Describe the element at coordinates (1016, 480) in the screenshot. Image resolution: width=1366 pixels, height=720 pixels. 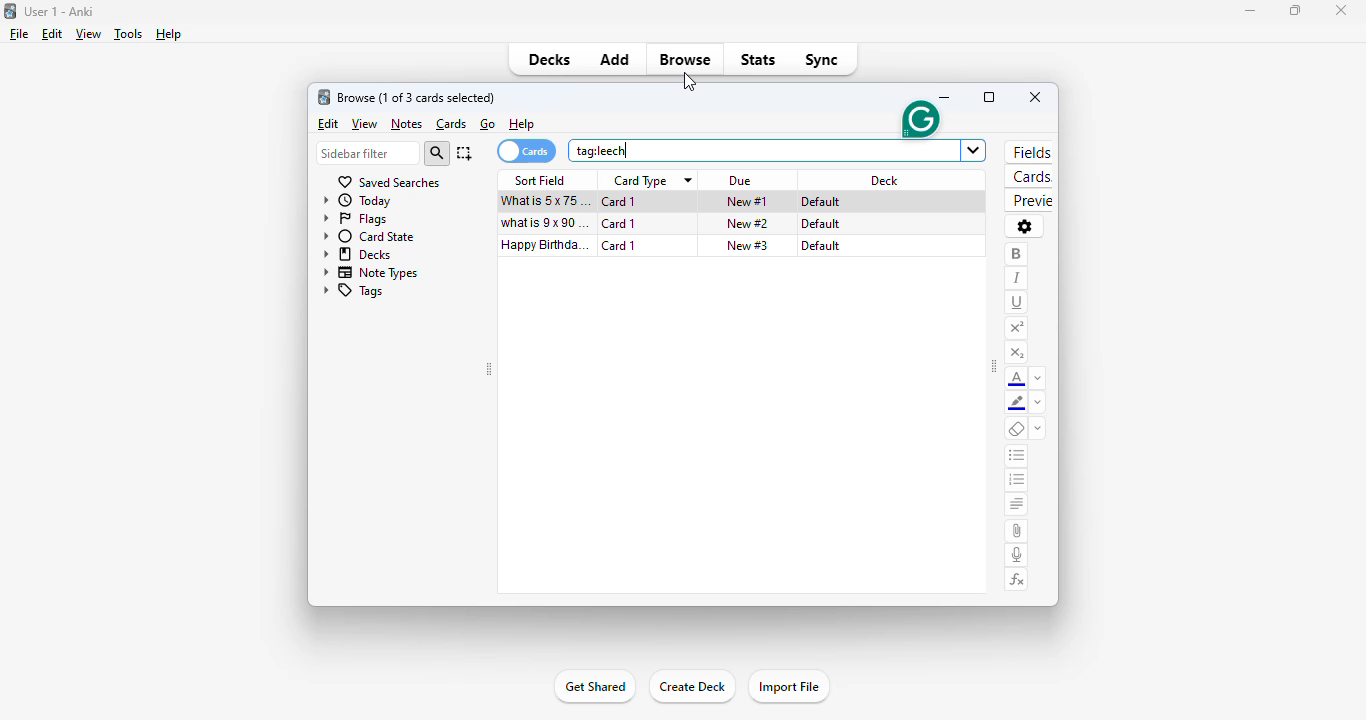
I see `ordered list` at that location.